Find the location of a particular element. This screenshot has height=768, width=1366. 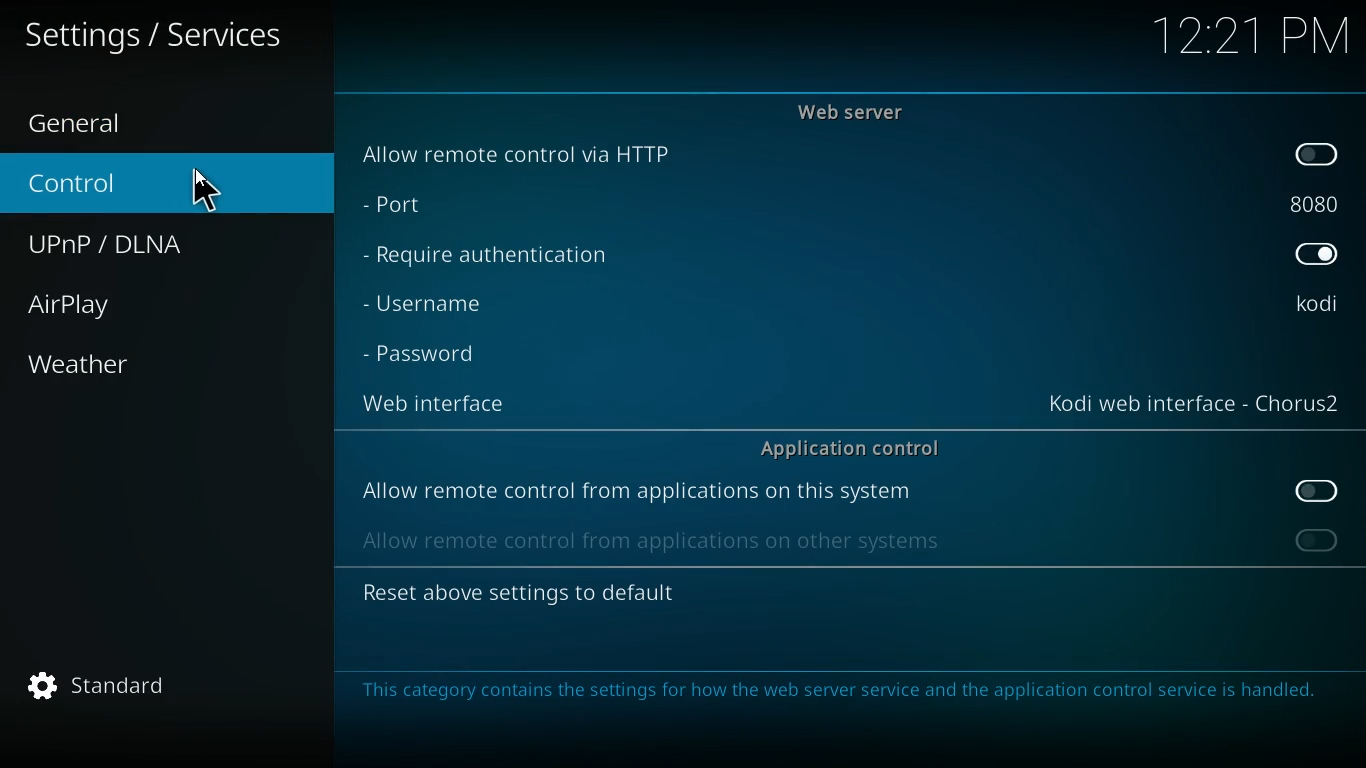

off is located at coordinates (1319, 154).